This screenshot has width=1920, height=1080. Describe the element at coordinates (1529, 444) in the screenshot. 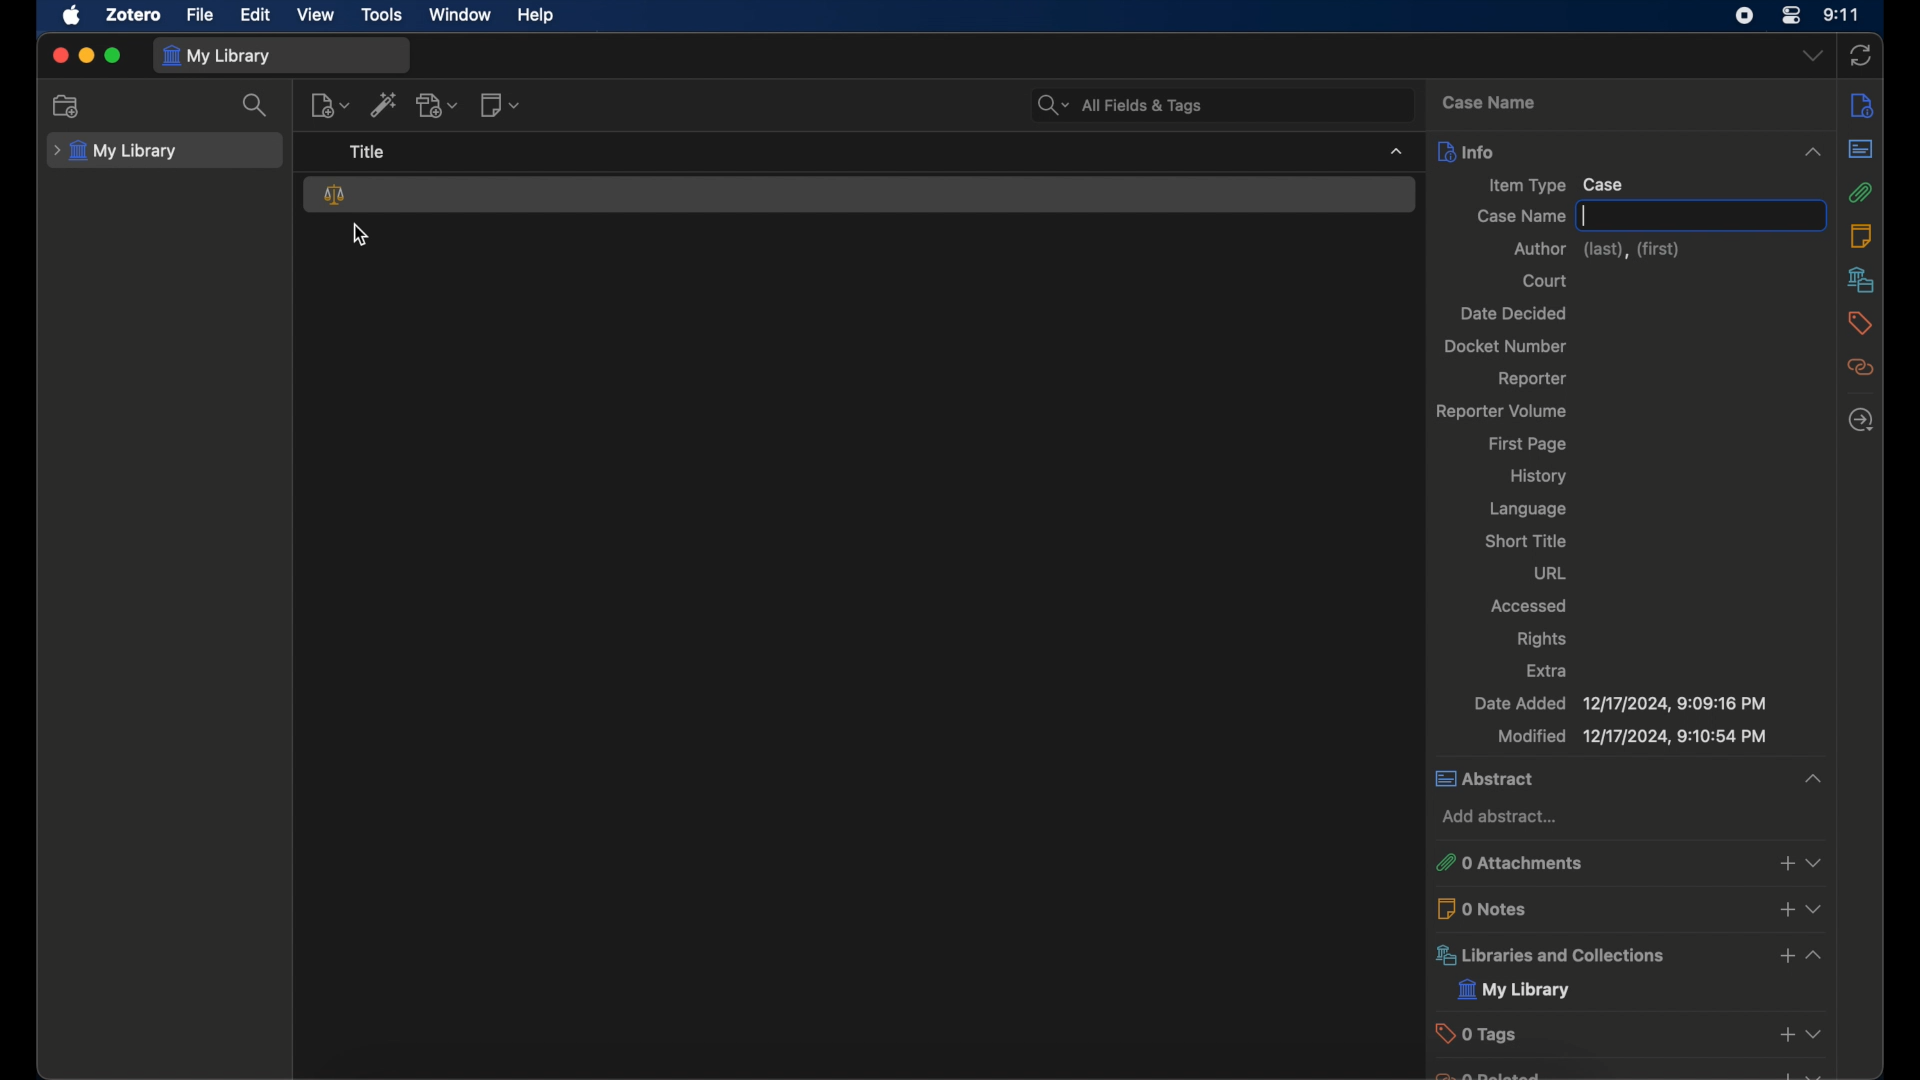

I see `first page` at that location.